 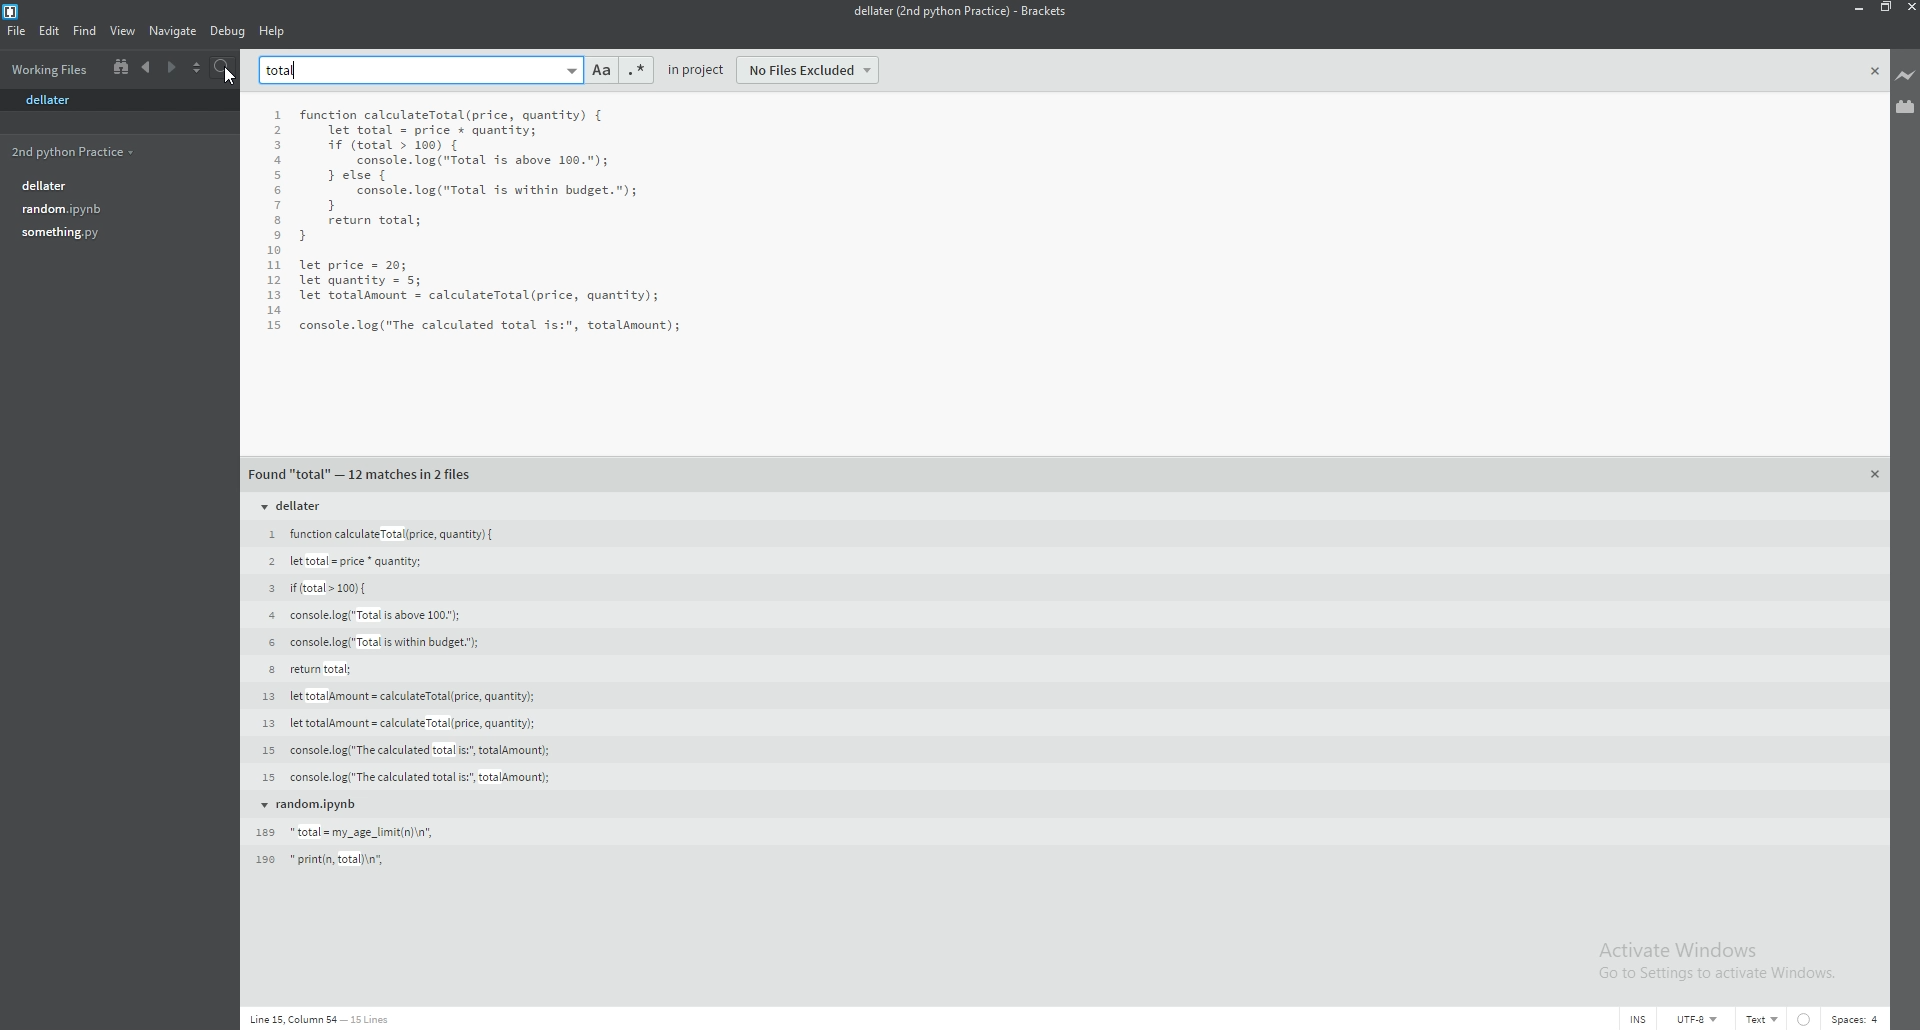 I want to click on file, so click(x=18, y=31).